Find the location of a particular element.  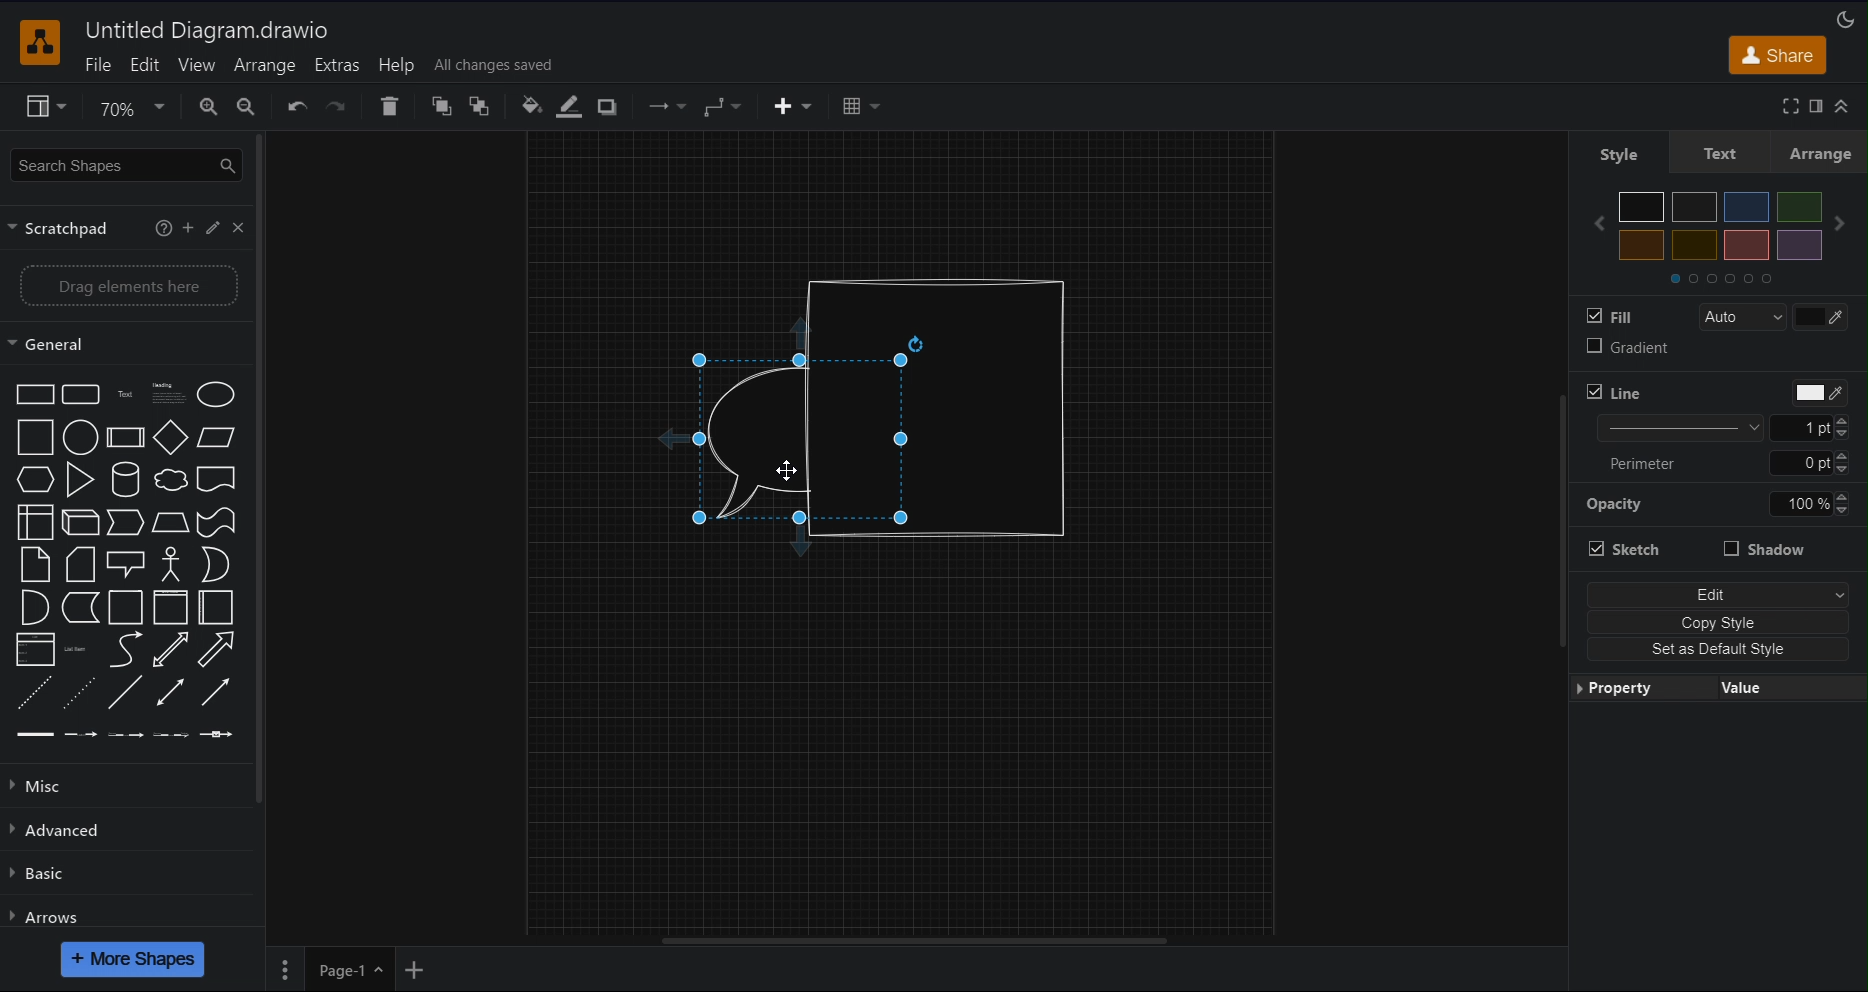

Cursor is located at coordinates (787, 470).